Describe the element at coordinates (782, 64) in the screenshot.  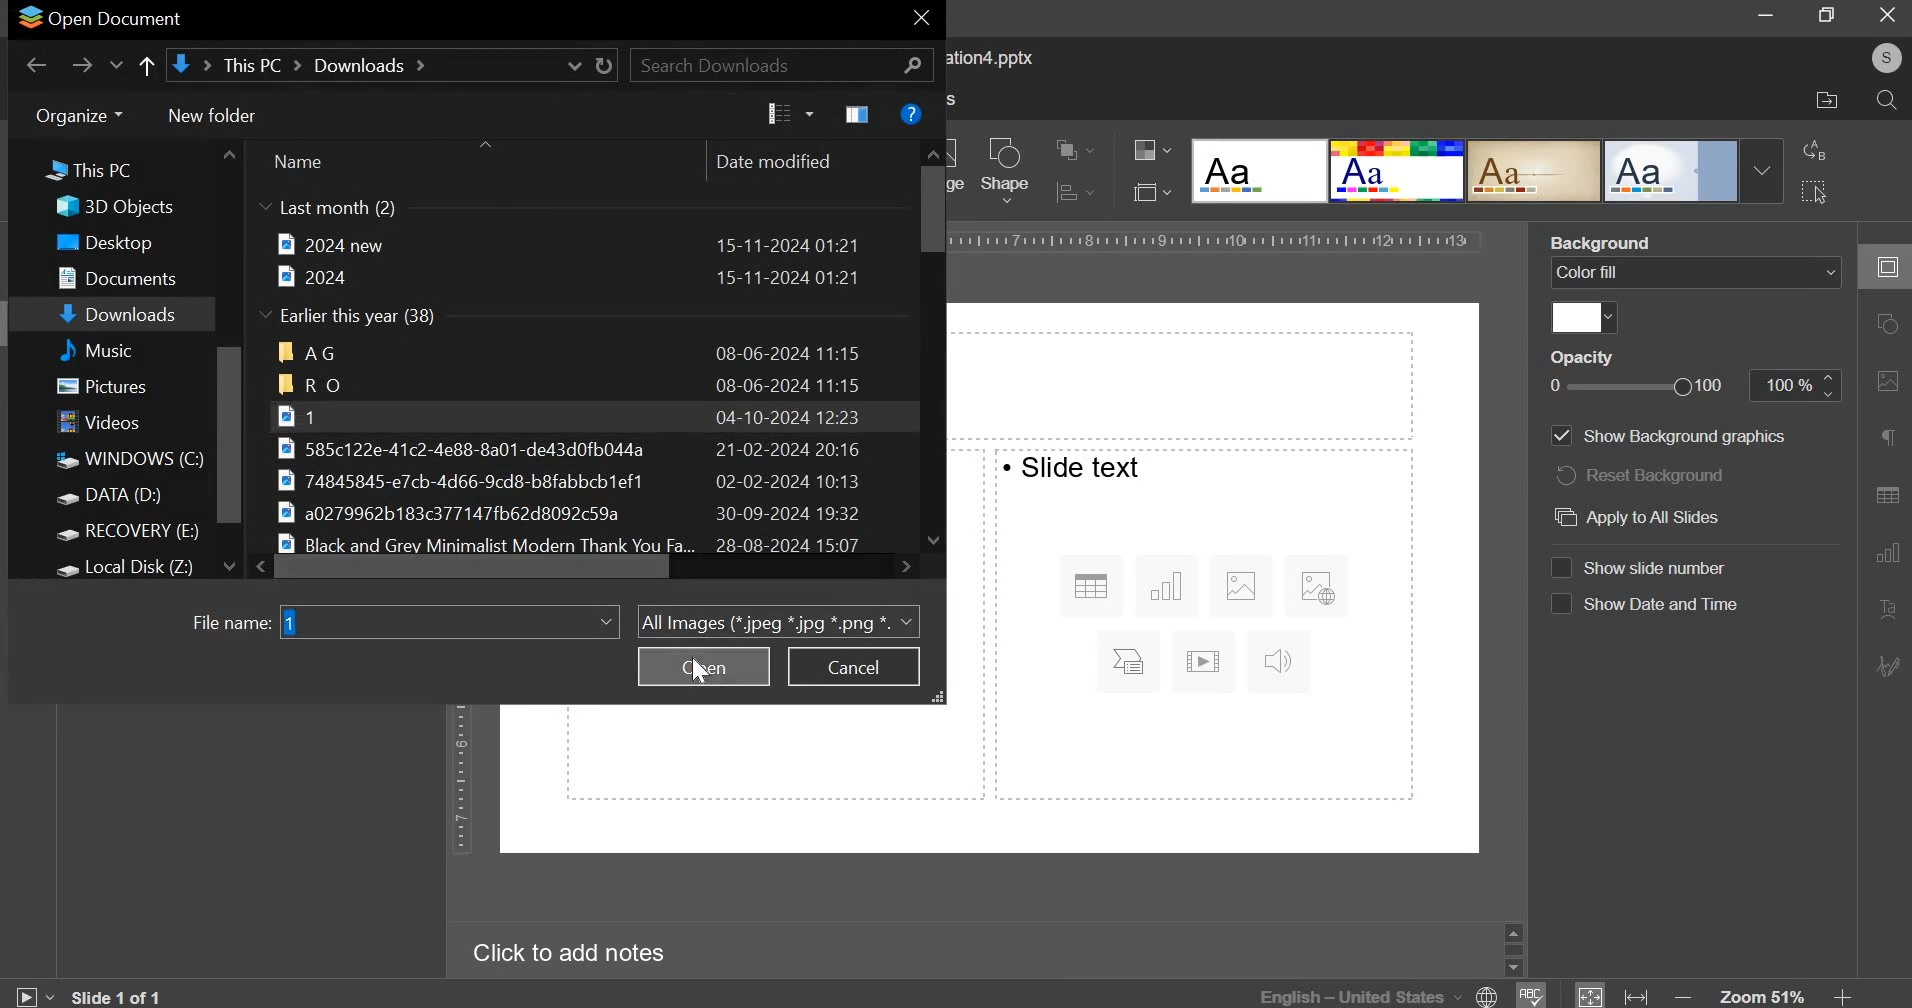
I see `search` at that location.